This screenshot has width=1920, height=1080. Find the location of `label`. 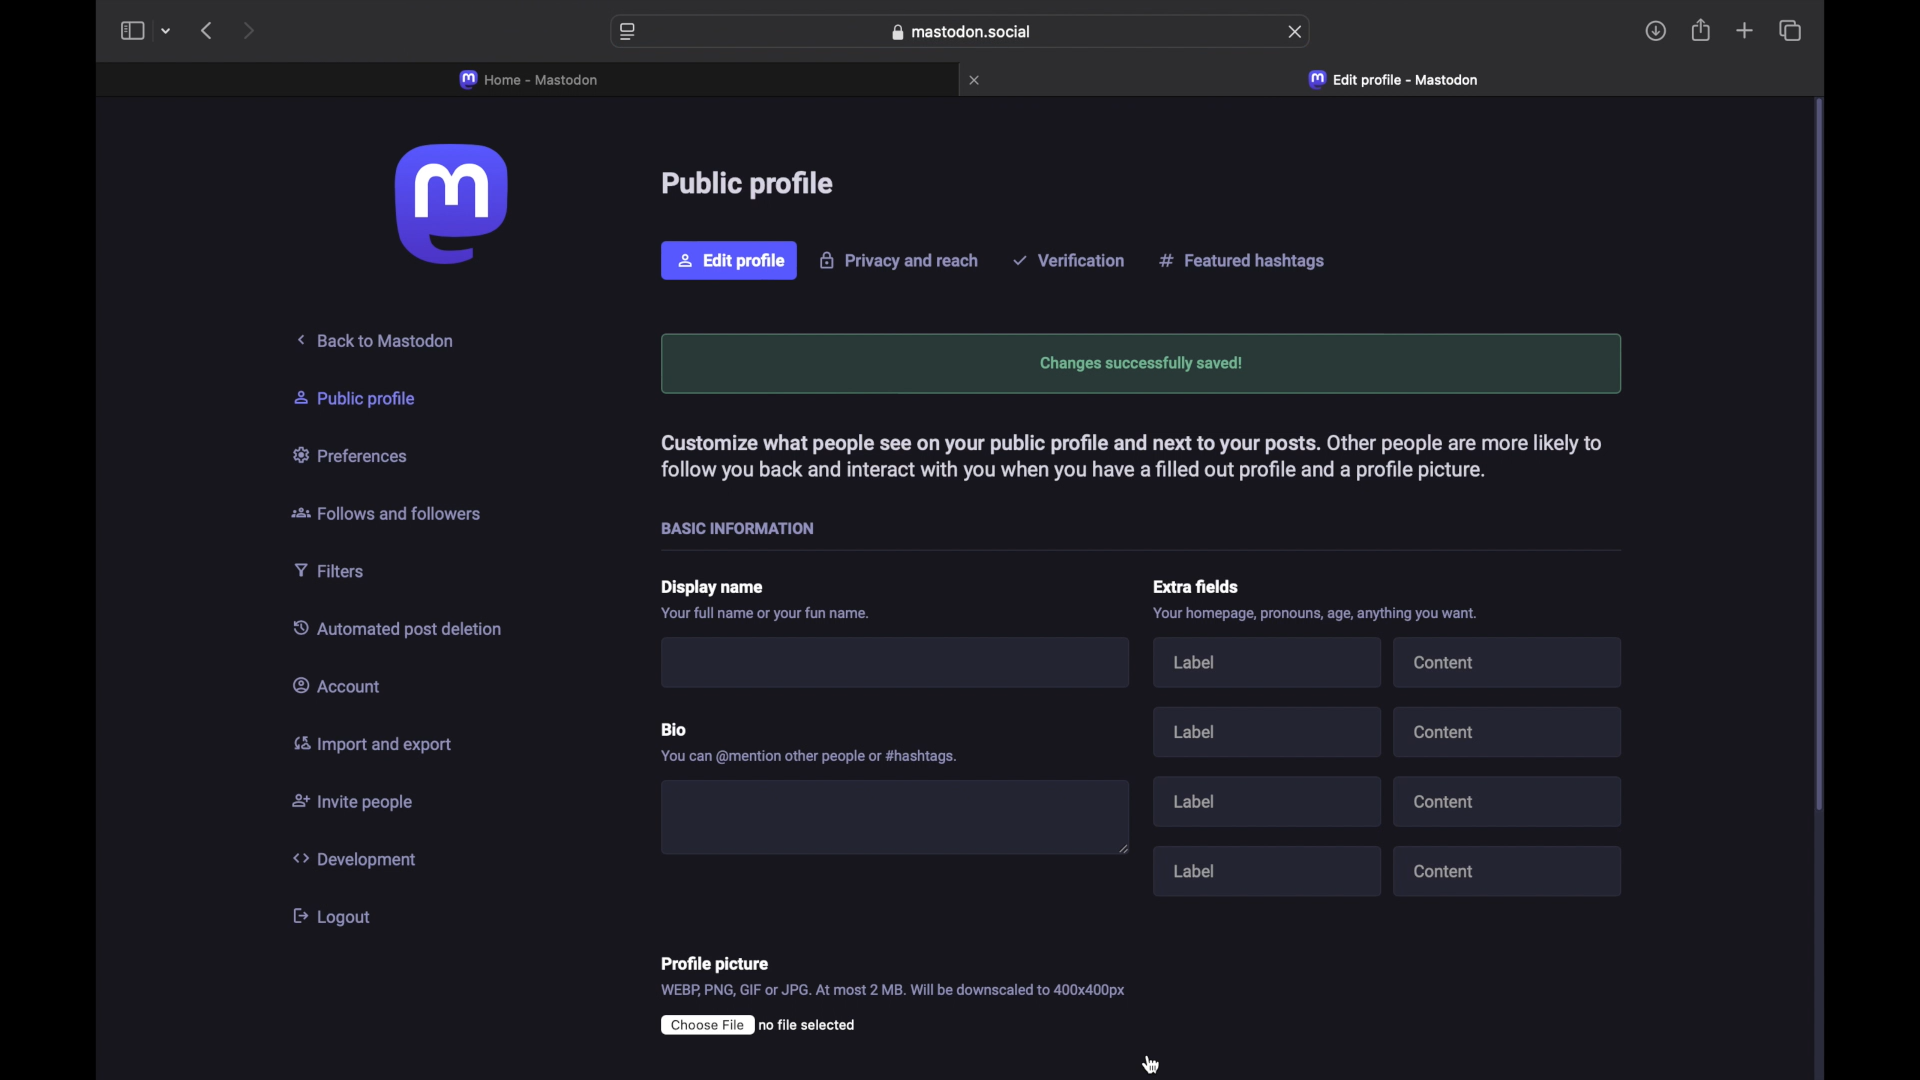

label is located at coordinates (1270, 870).